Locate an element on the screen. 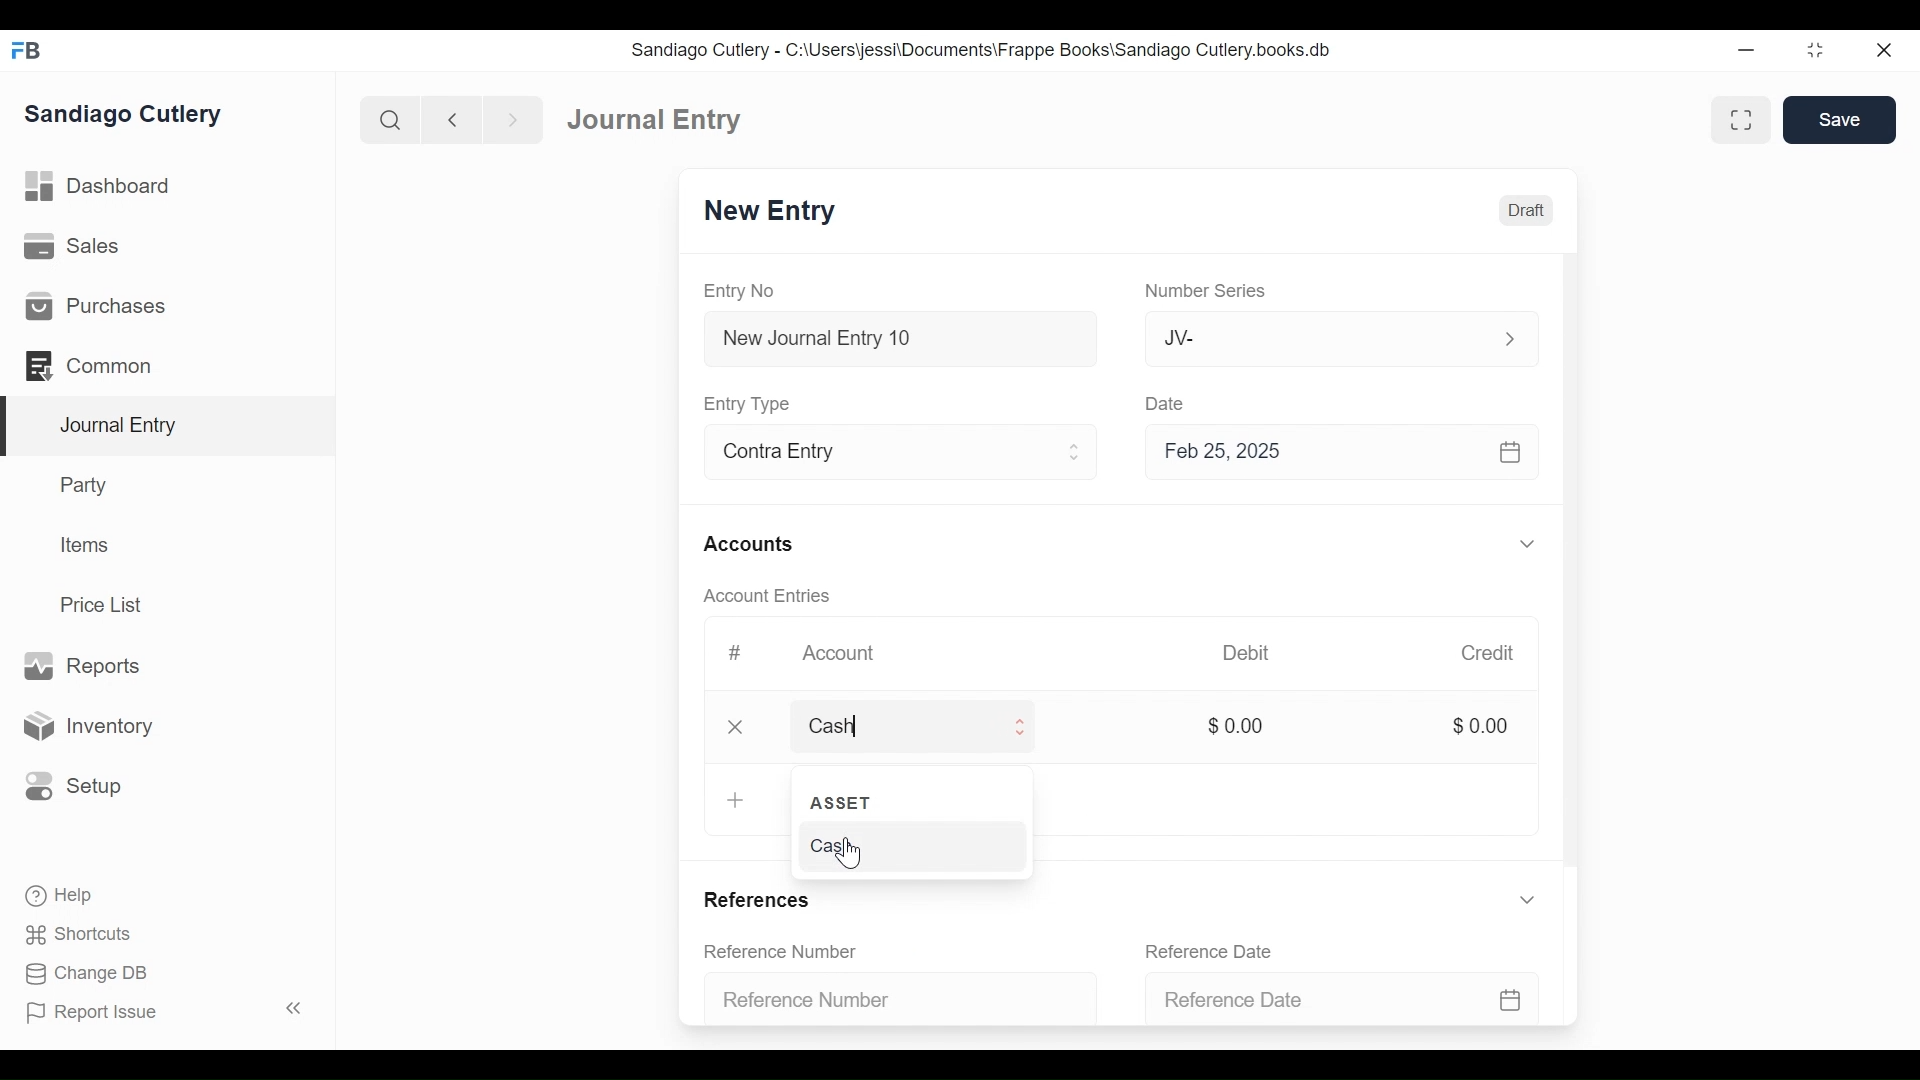  Reference Date is located at coordinates (1216, 950).